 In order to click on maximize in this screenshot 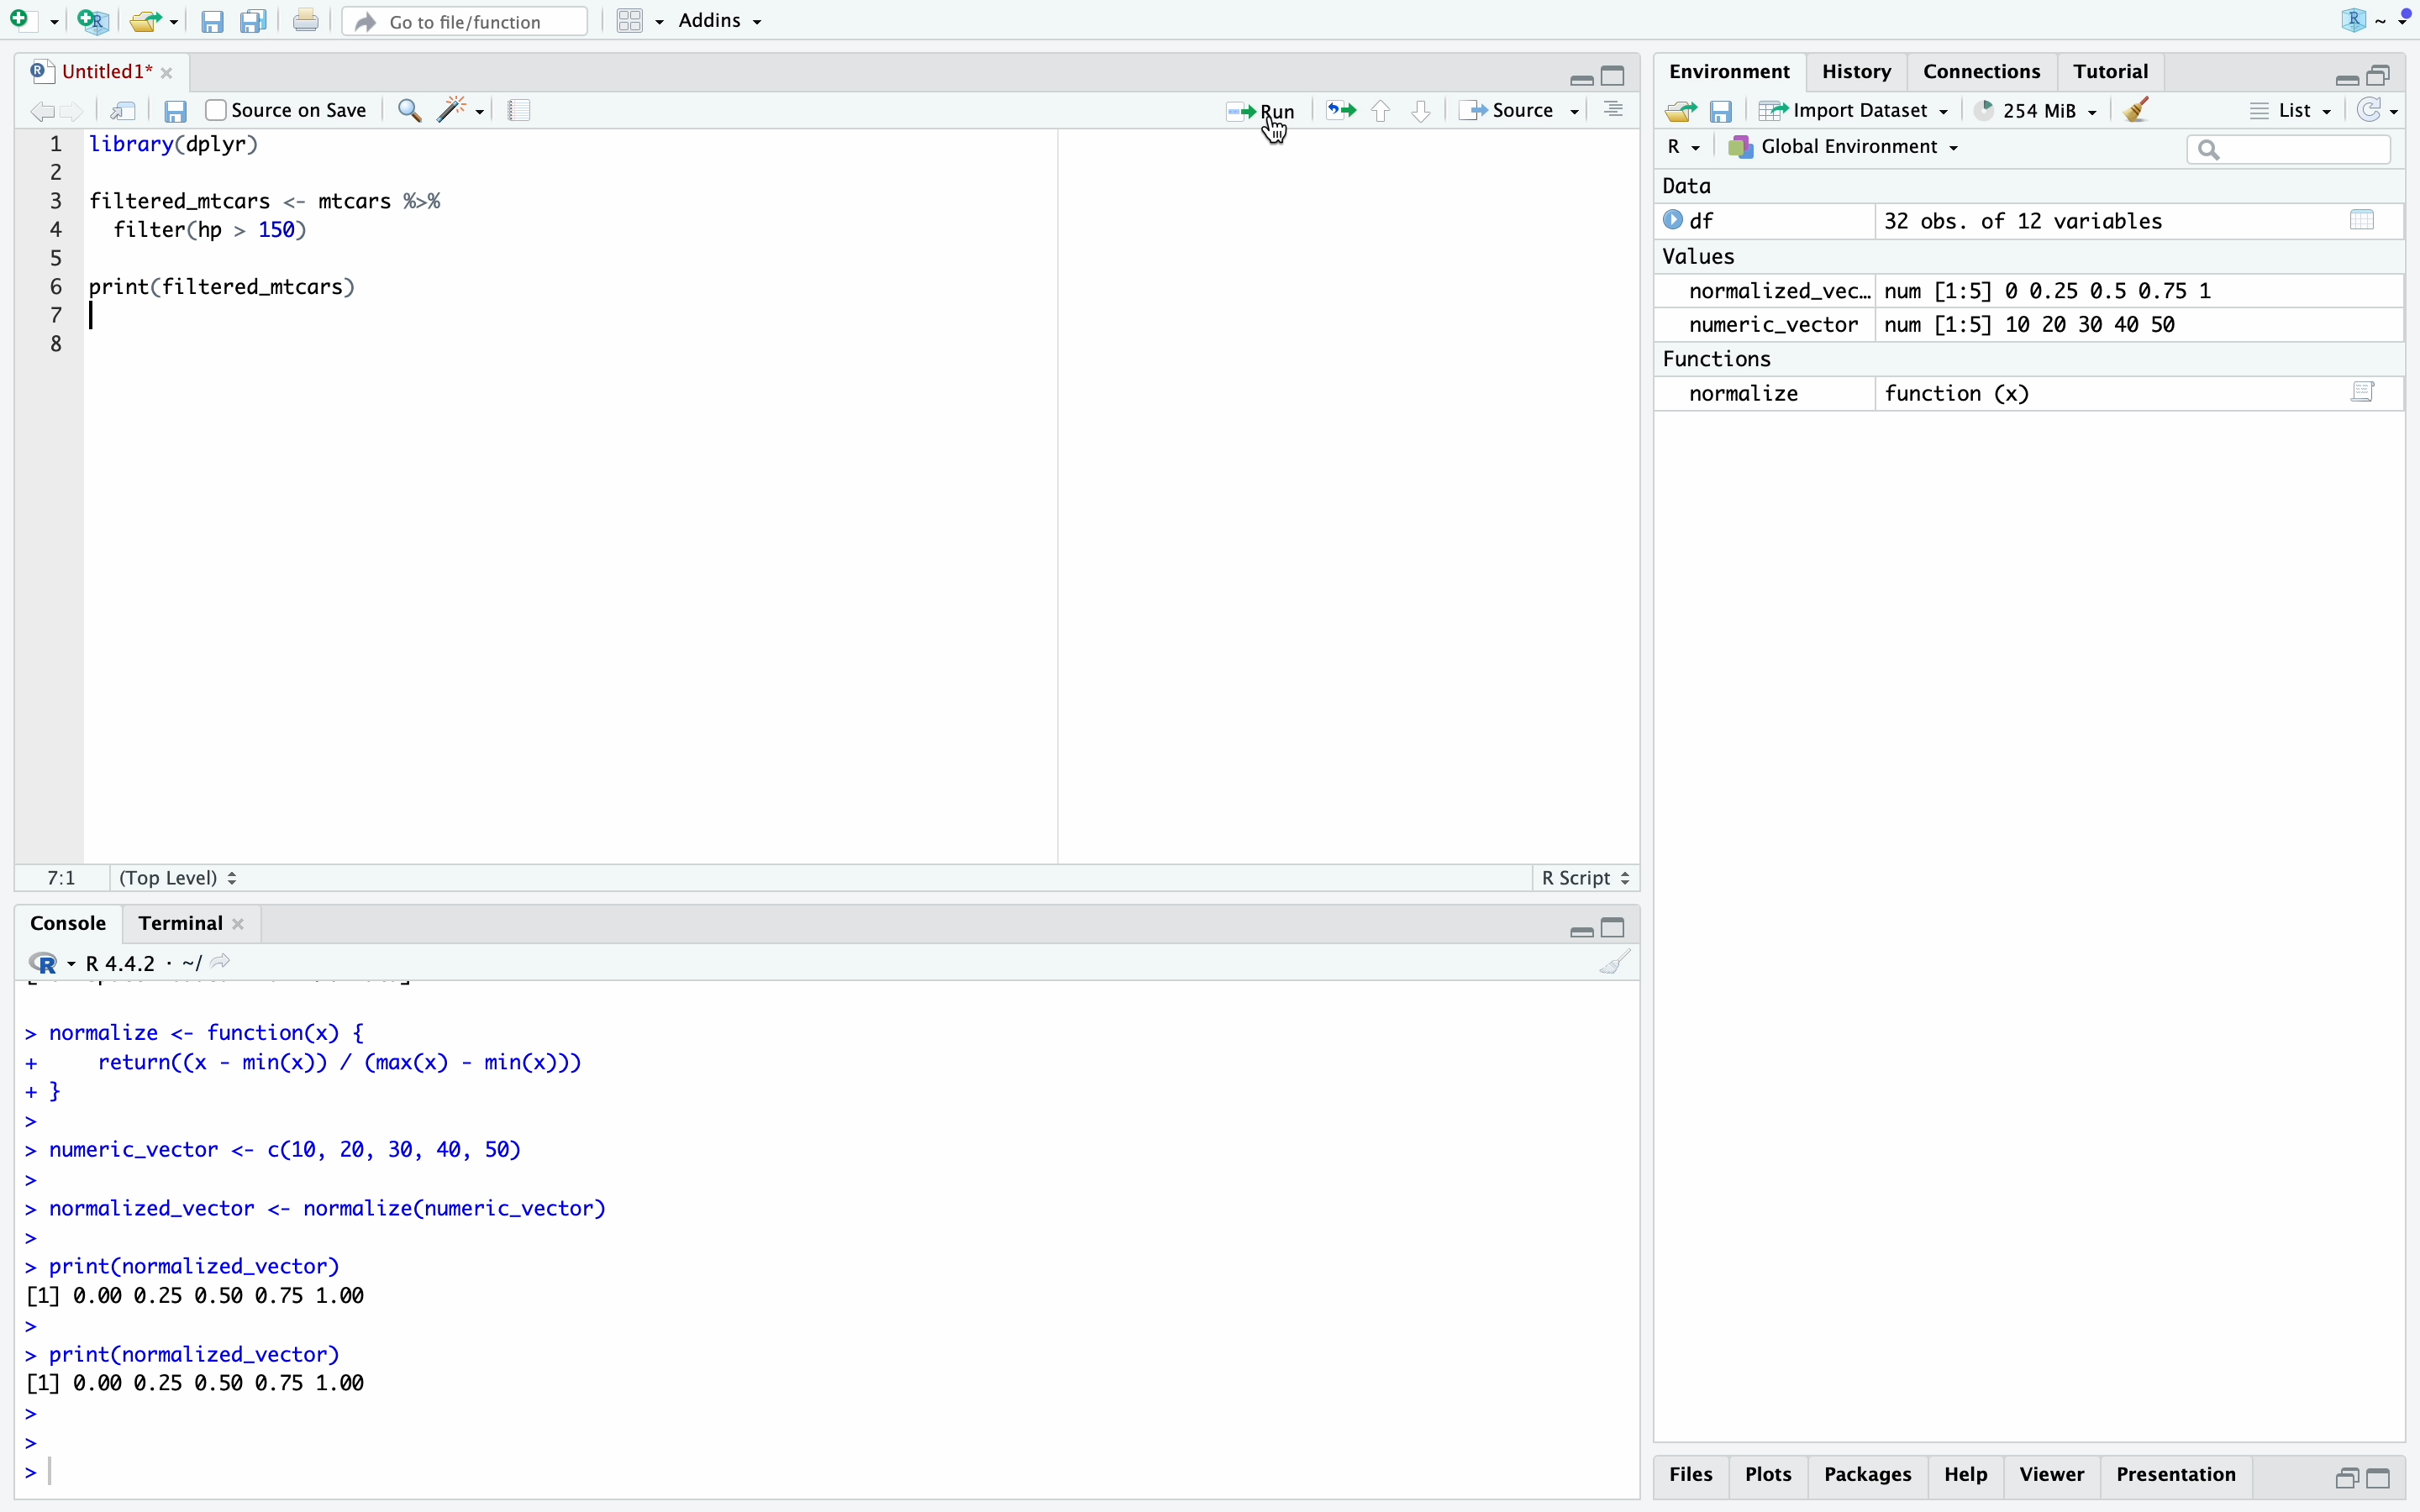, I will do `click(2382, 1479)`.